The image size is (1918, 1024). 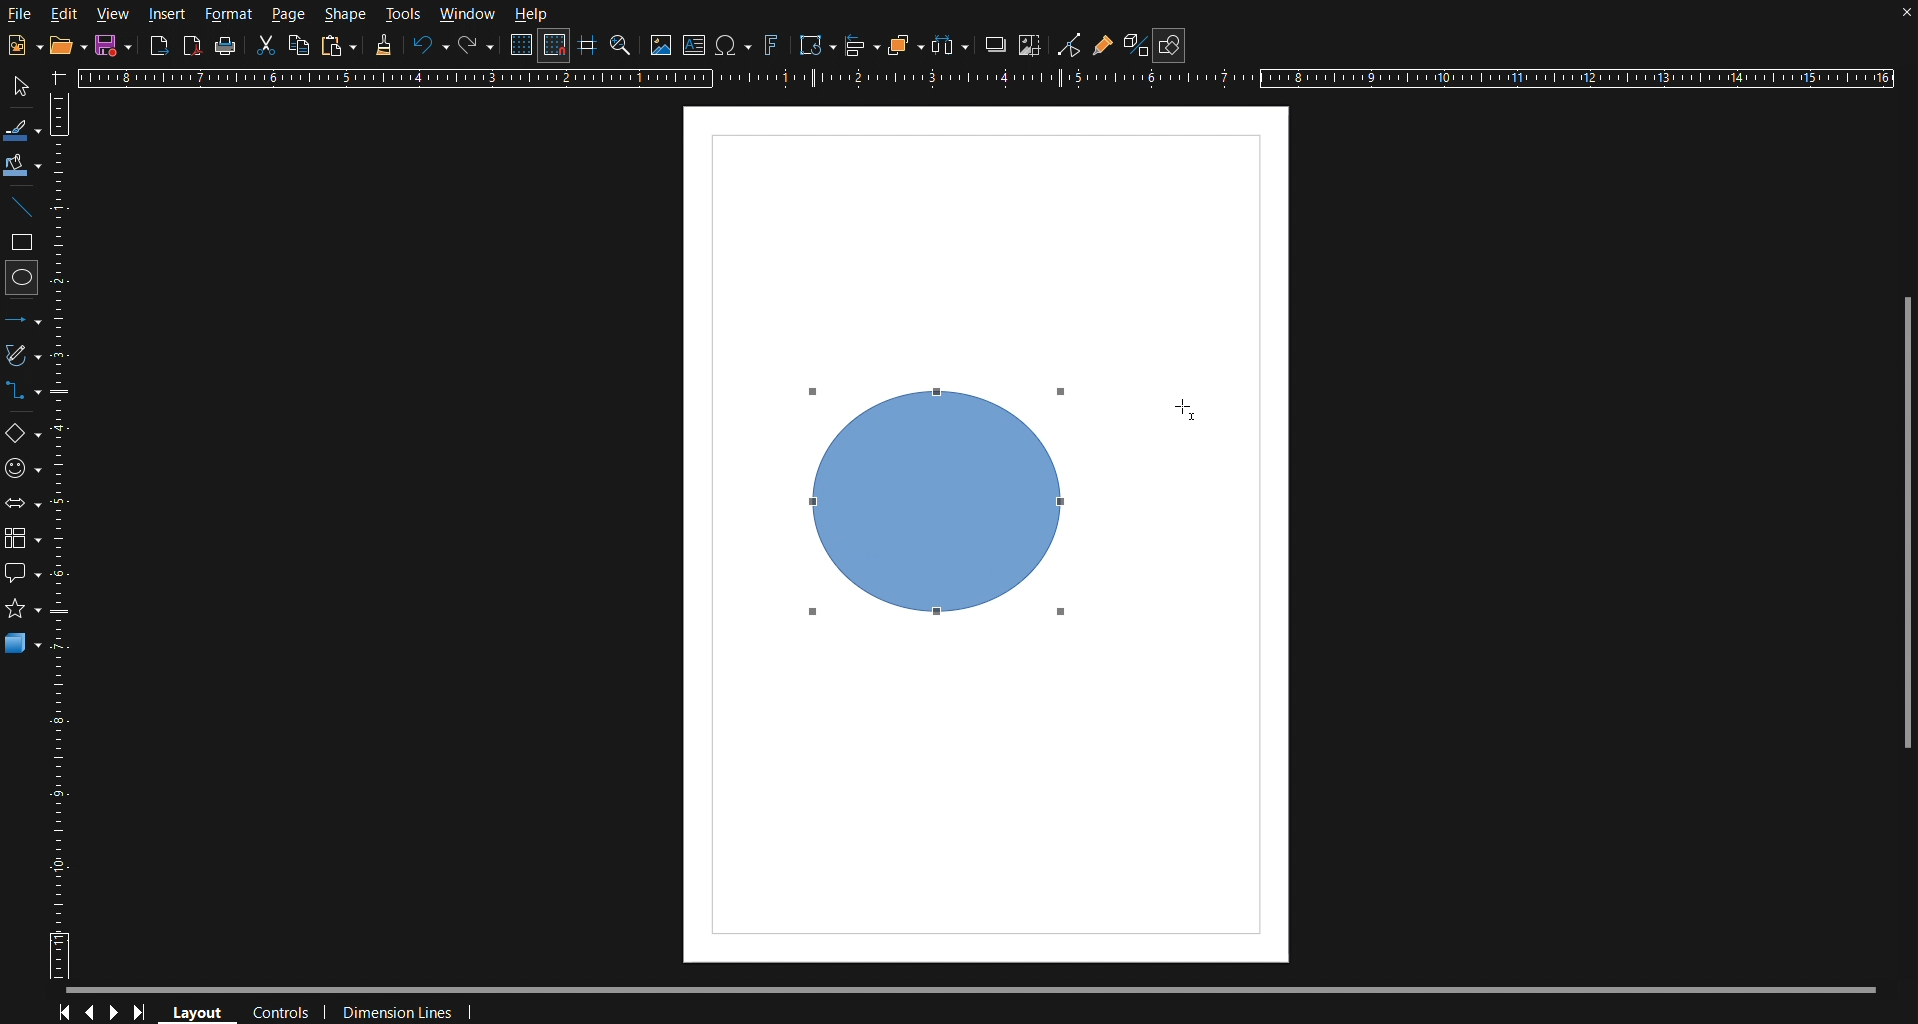 What do you see at coordinates (996, 46) in the screenshot?
I see `Shadow` at bounding box center [996, 46].